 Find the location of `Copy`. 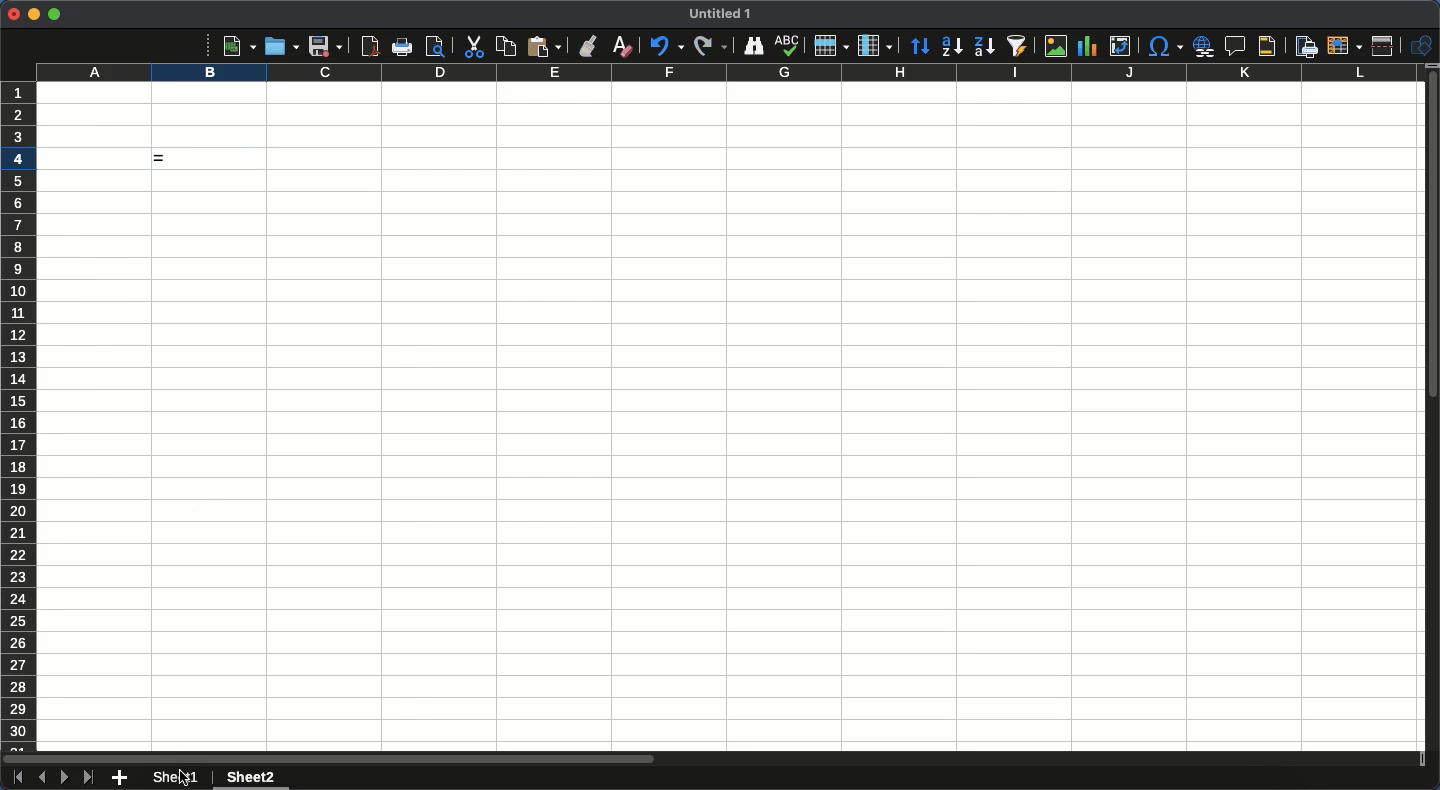

Copy is located at coordinates (506, 46).